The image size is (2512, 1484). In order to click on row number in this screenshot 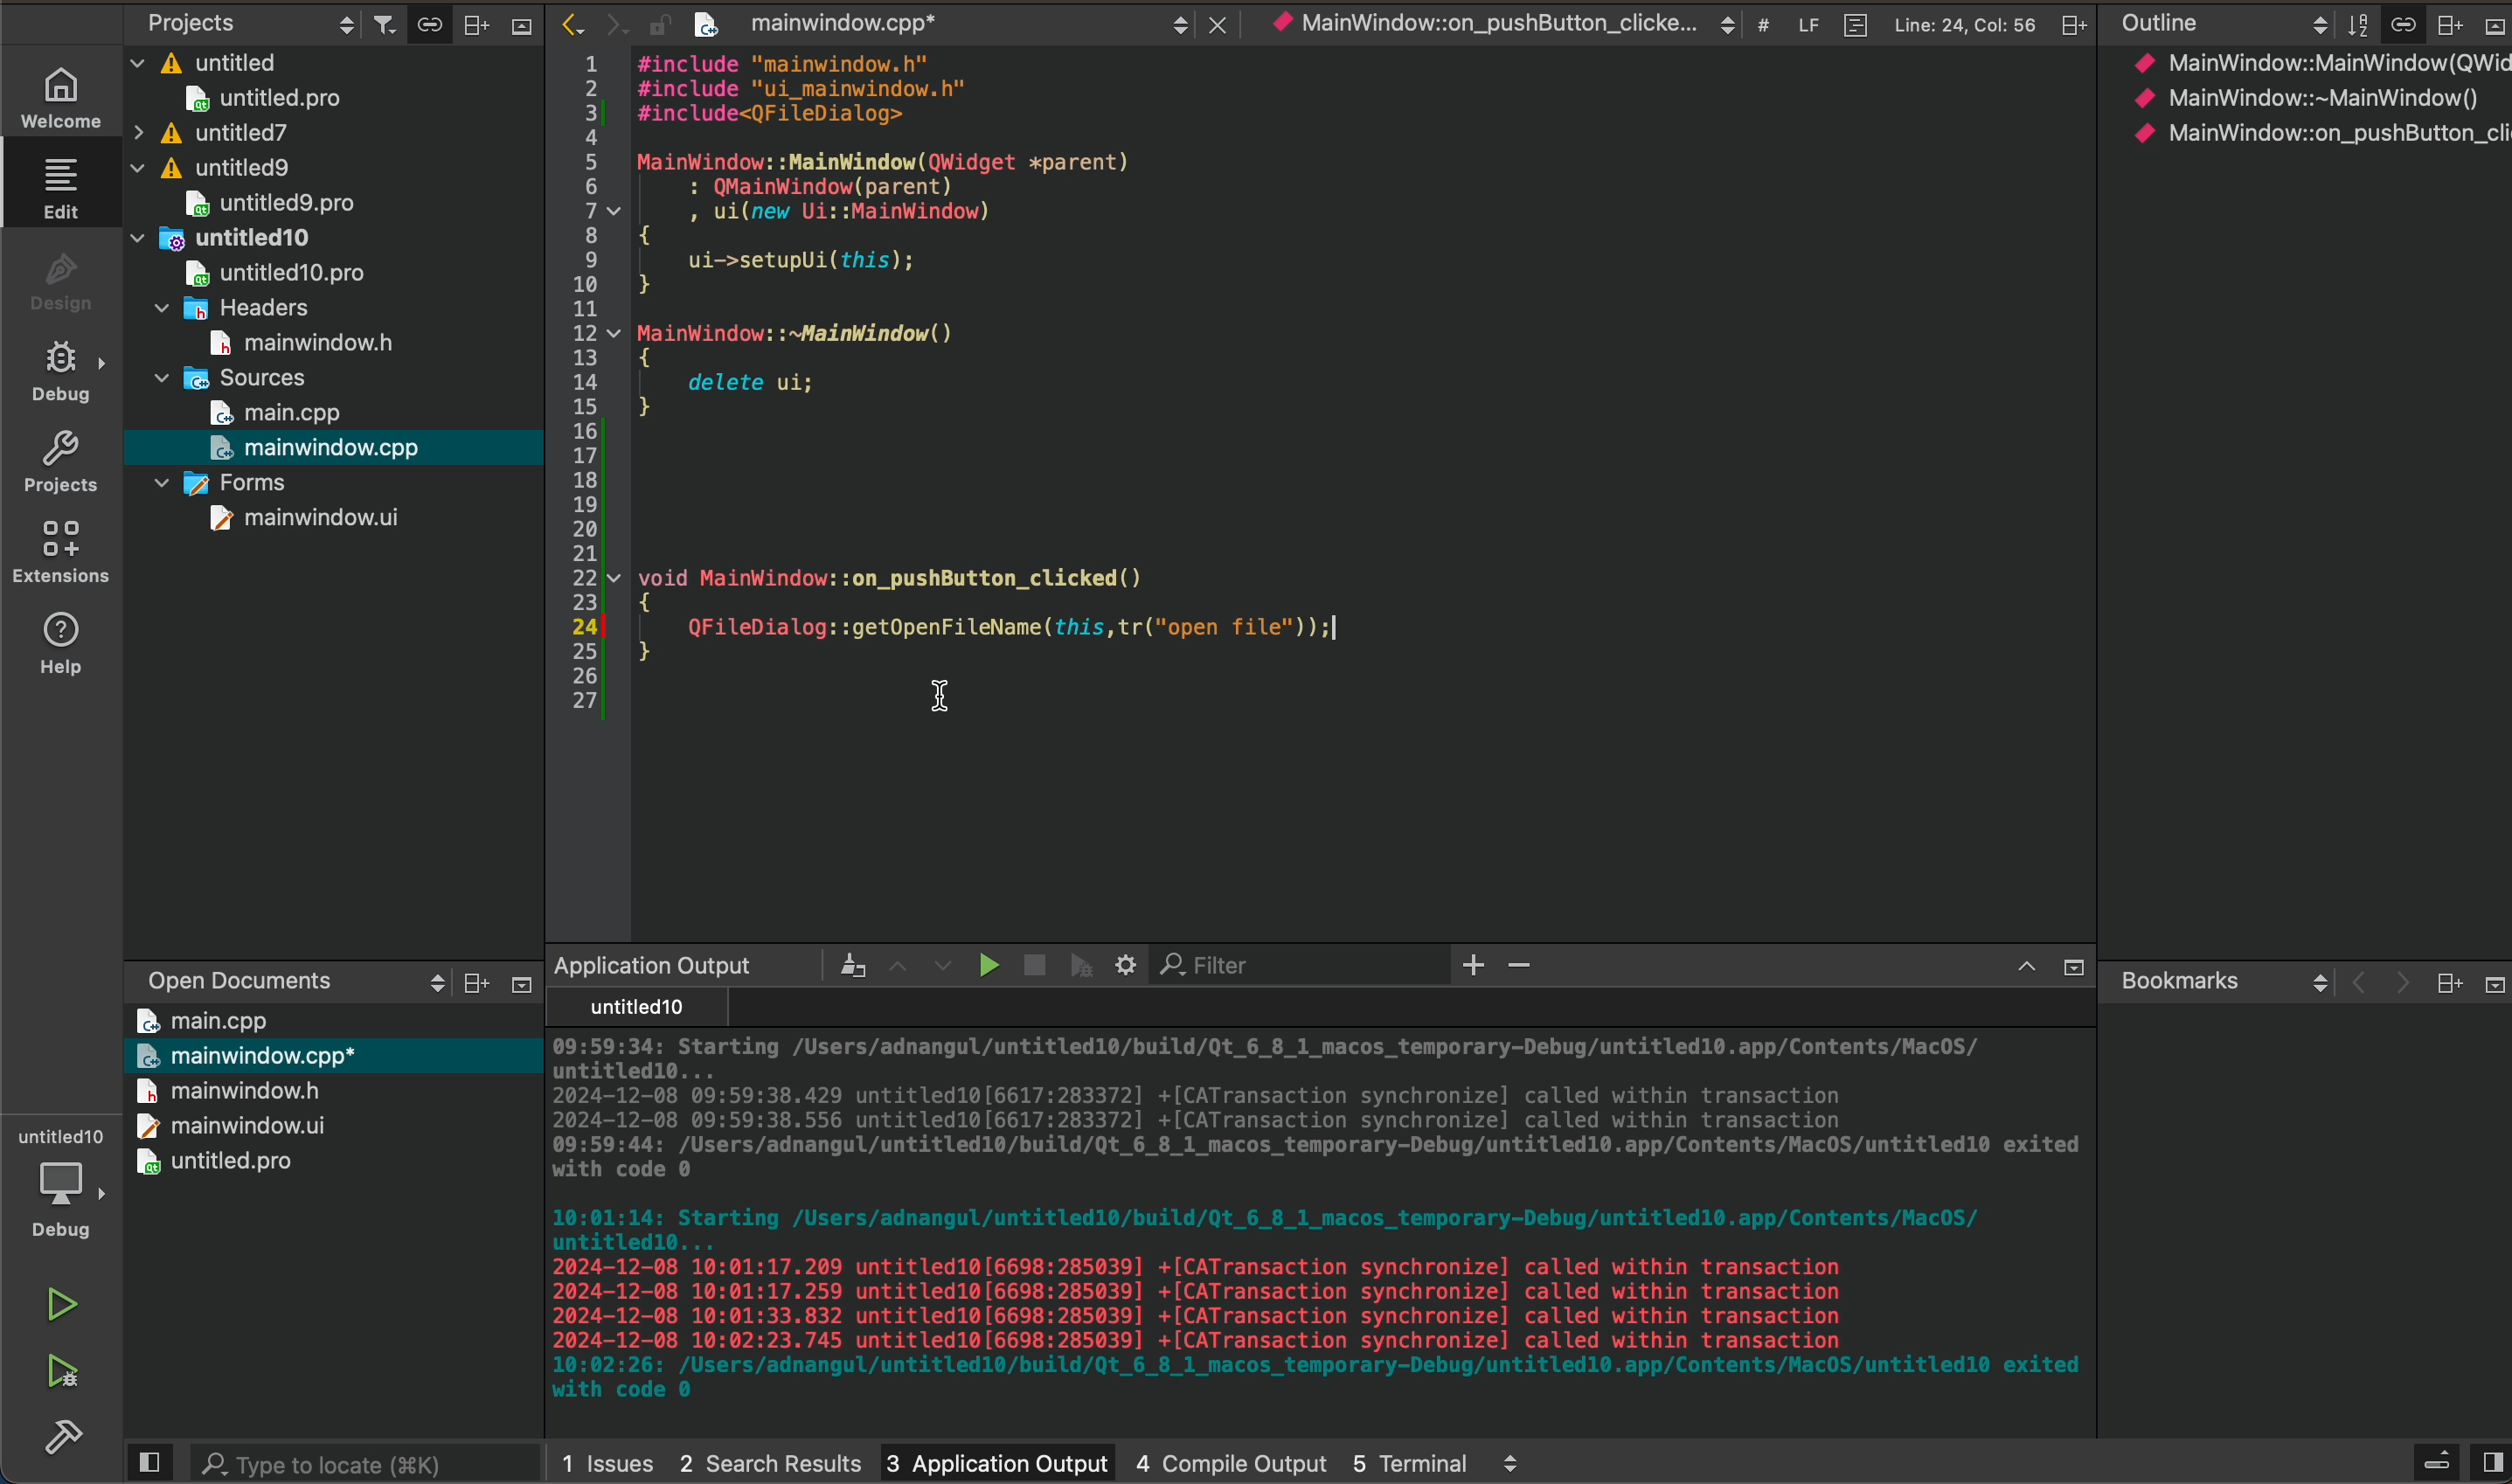, I will do `click(574, 387)`.